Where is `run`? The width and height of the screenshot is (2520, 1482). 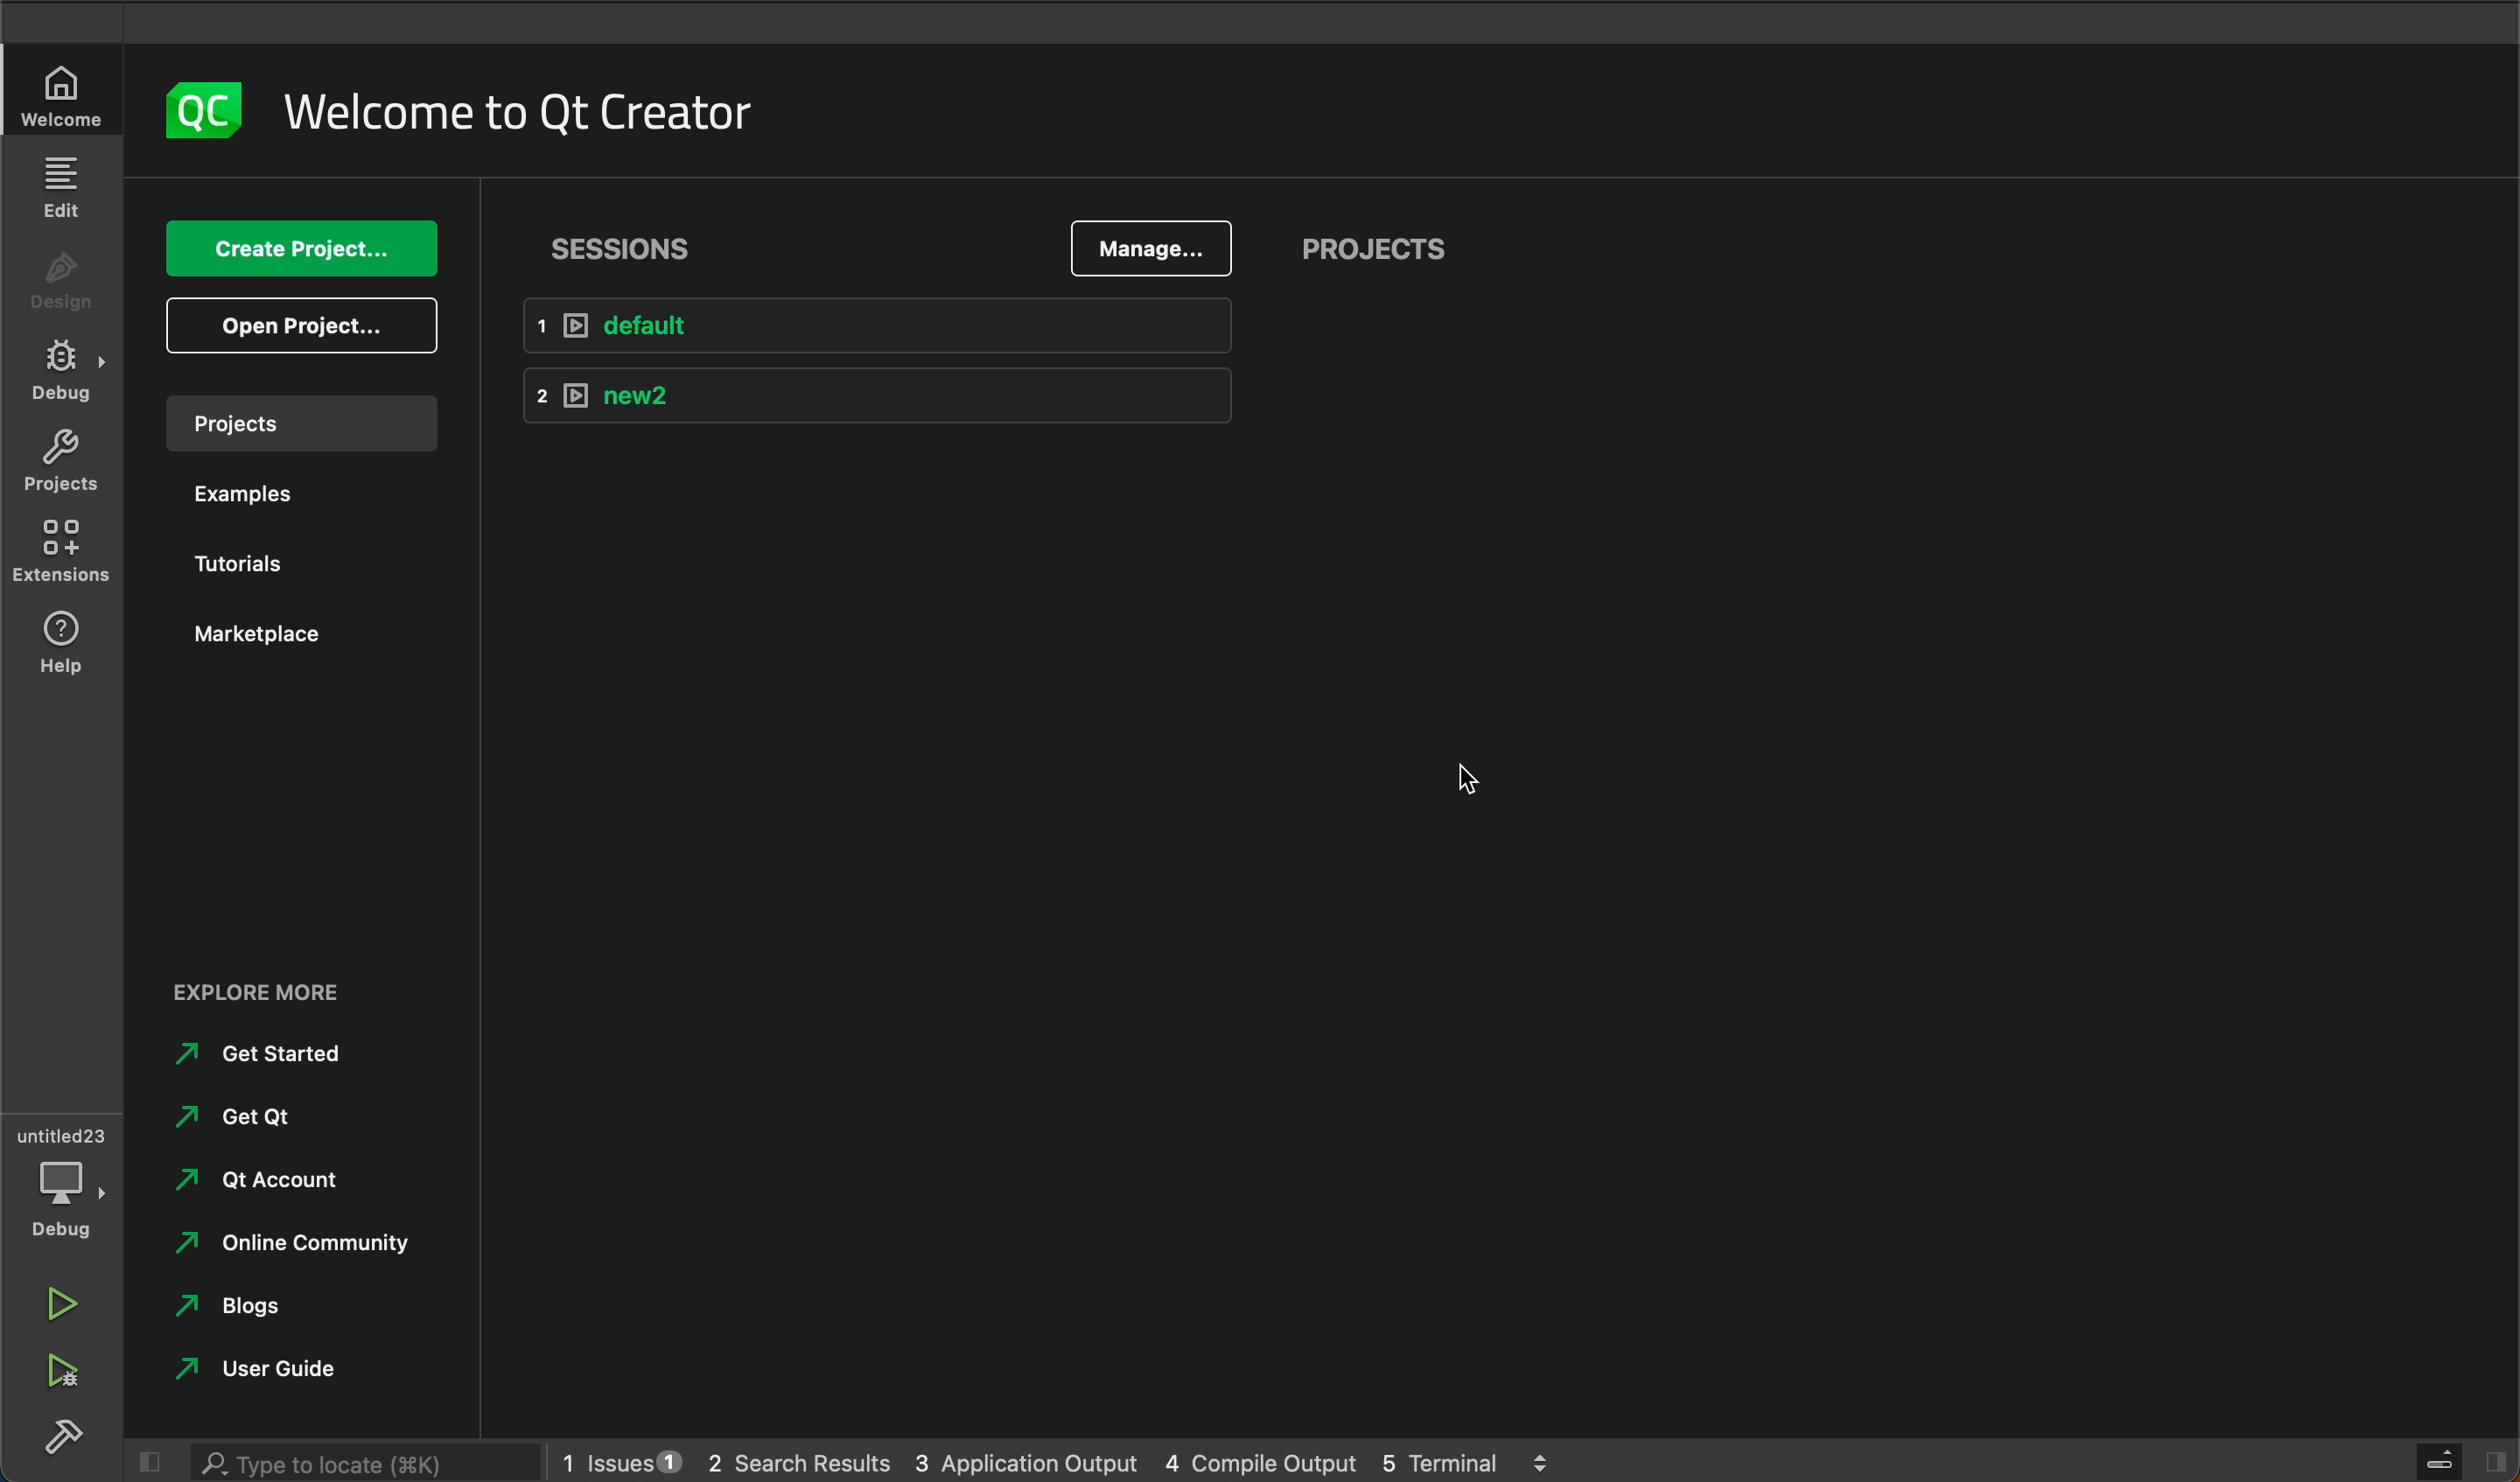
run is located at coordinates (57, 1307).